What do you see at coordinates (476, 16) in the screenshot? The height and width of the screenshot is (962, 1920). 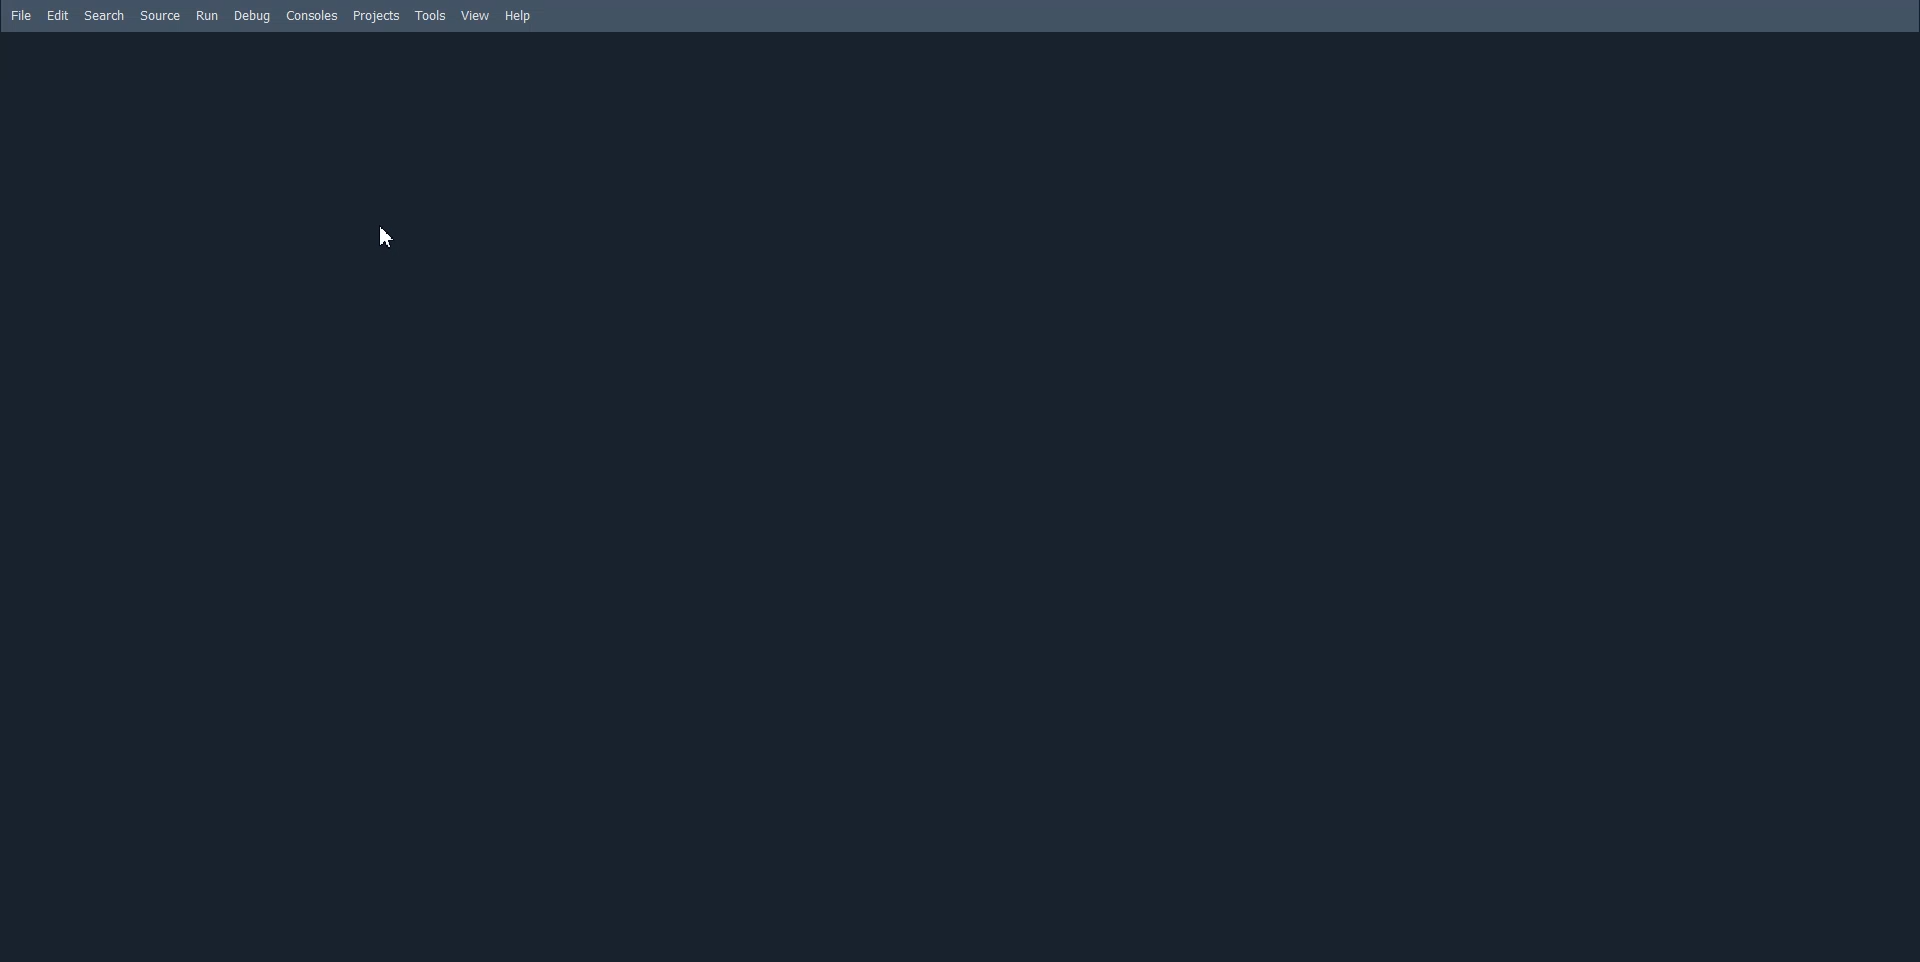 I see `View` at bounding box center [476, 16].